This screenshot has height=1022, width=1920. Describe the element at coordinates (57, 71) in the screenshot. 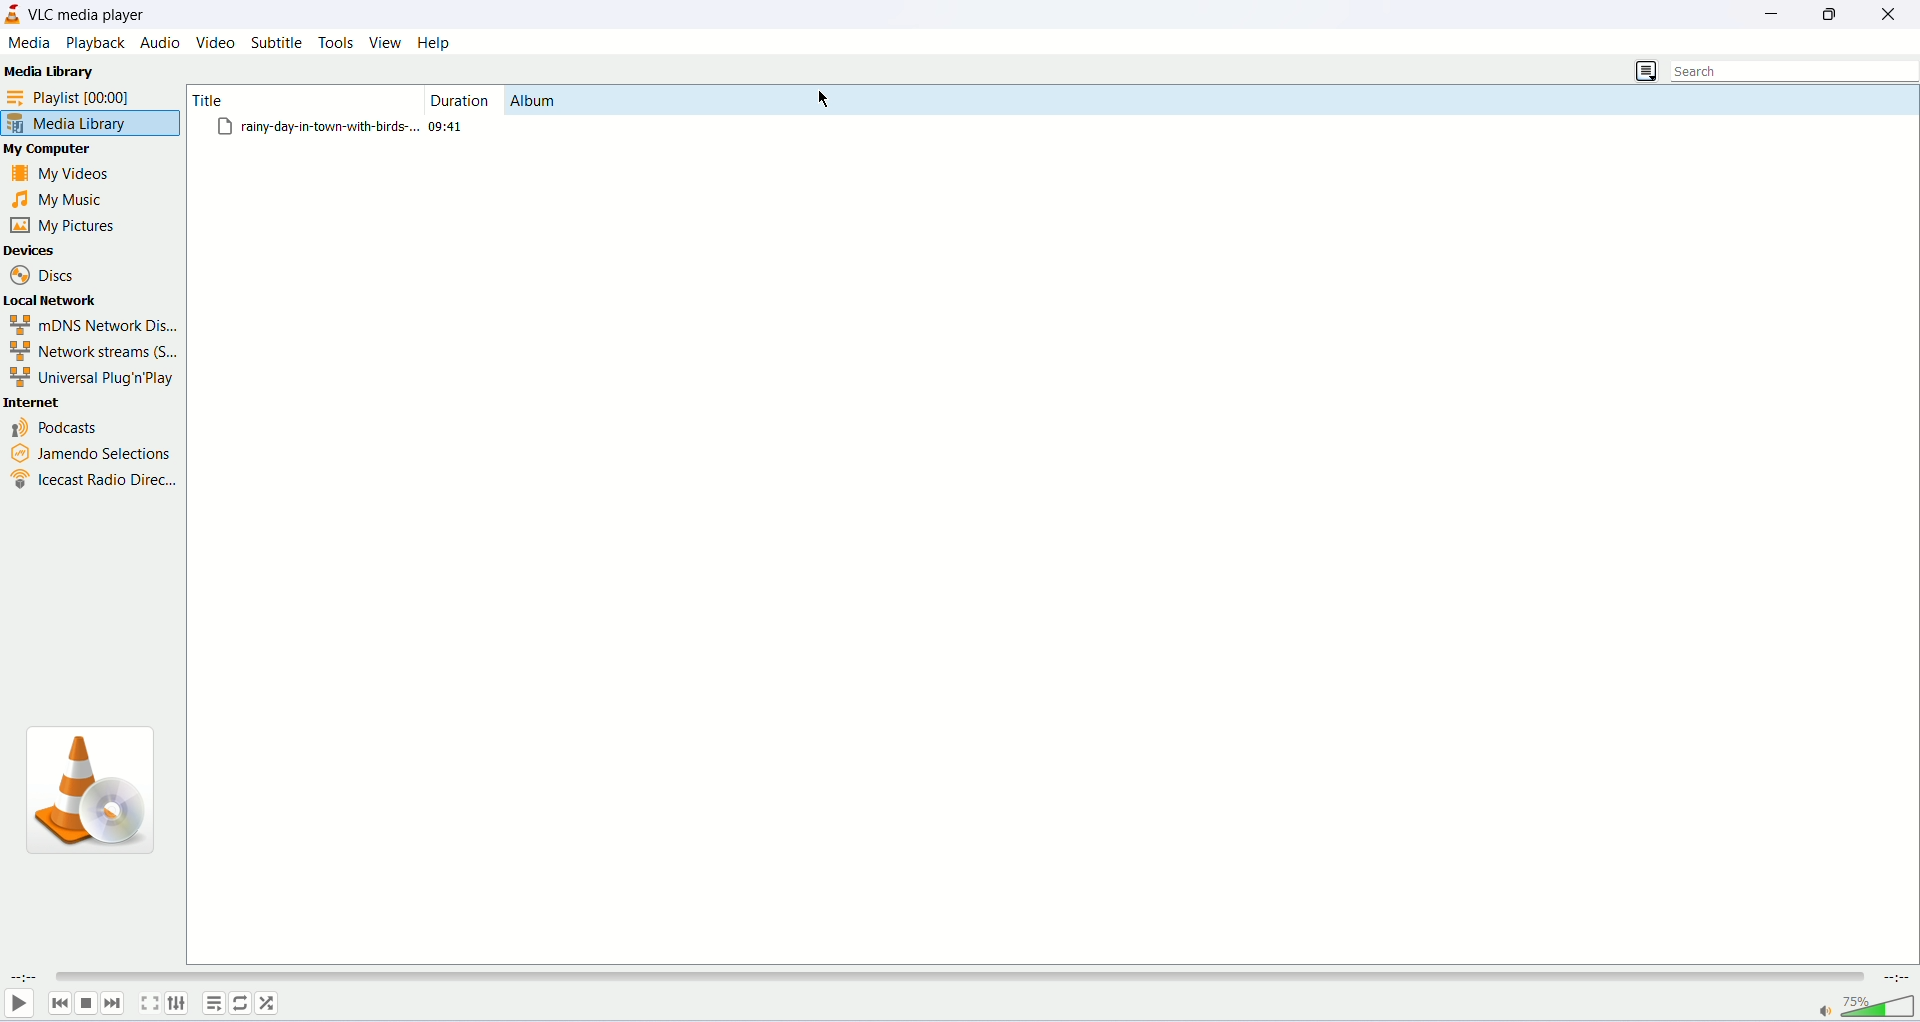

I see `Media Library` at that location.